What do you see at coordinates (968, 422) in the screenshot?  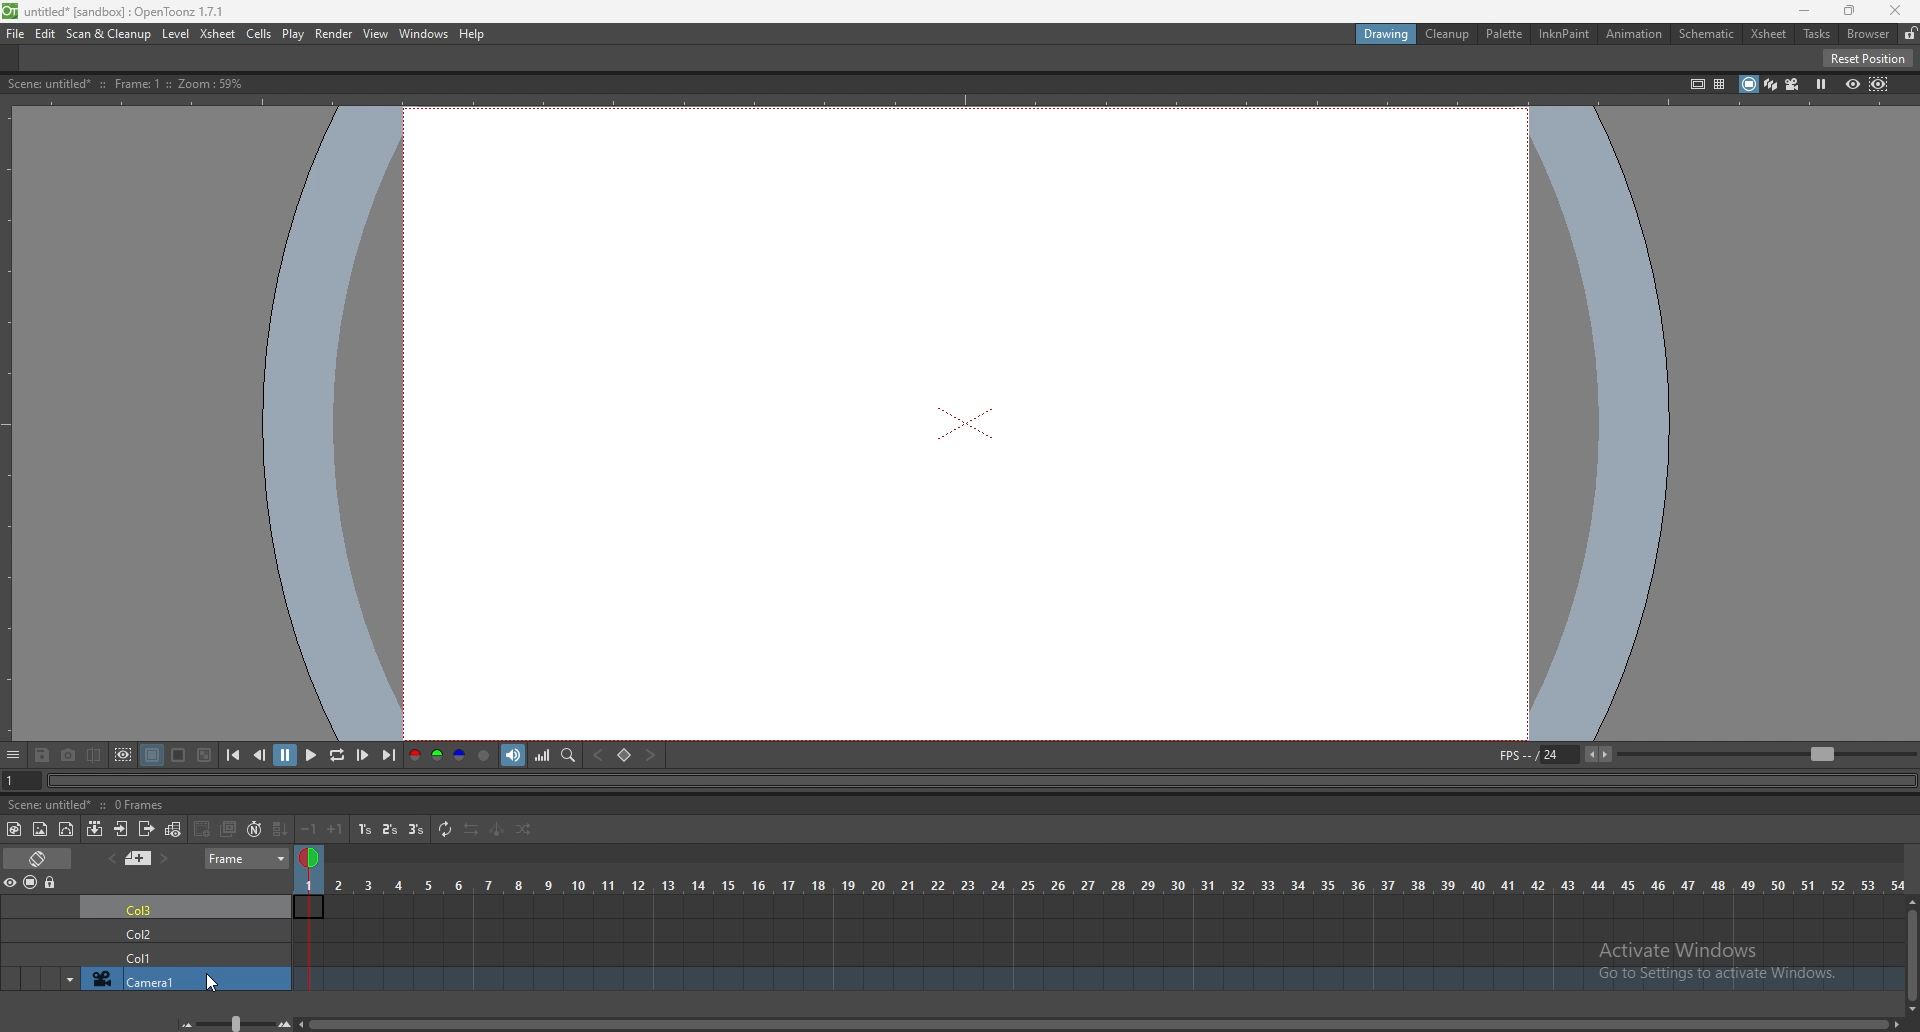 I see `animation area` at bounding box center [968, 422].